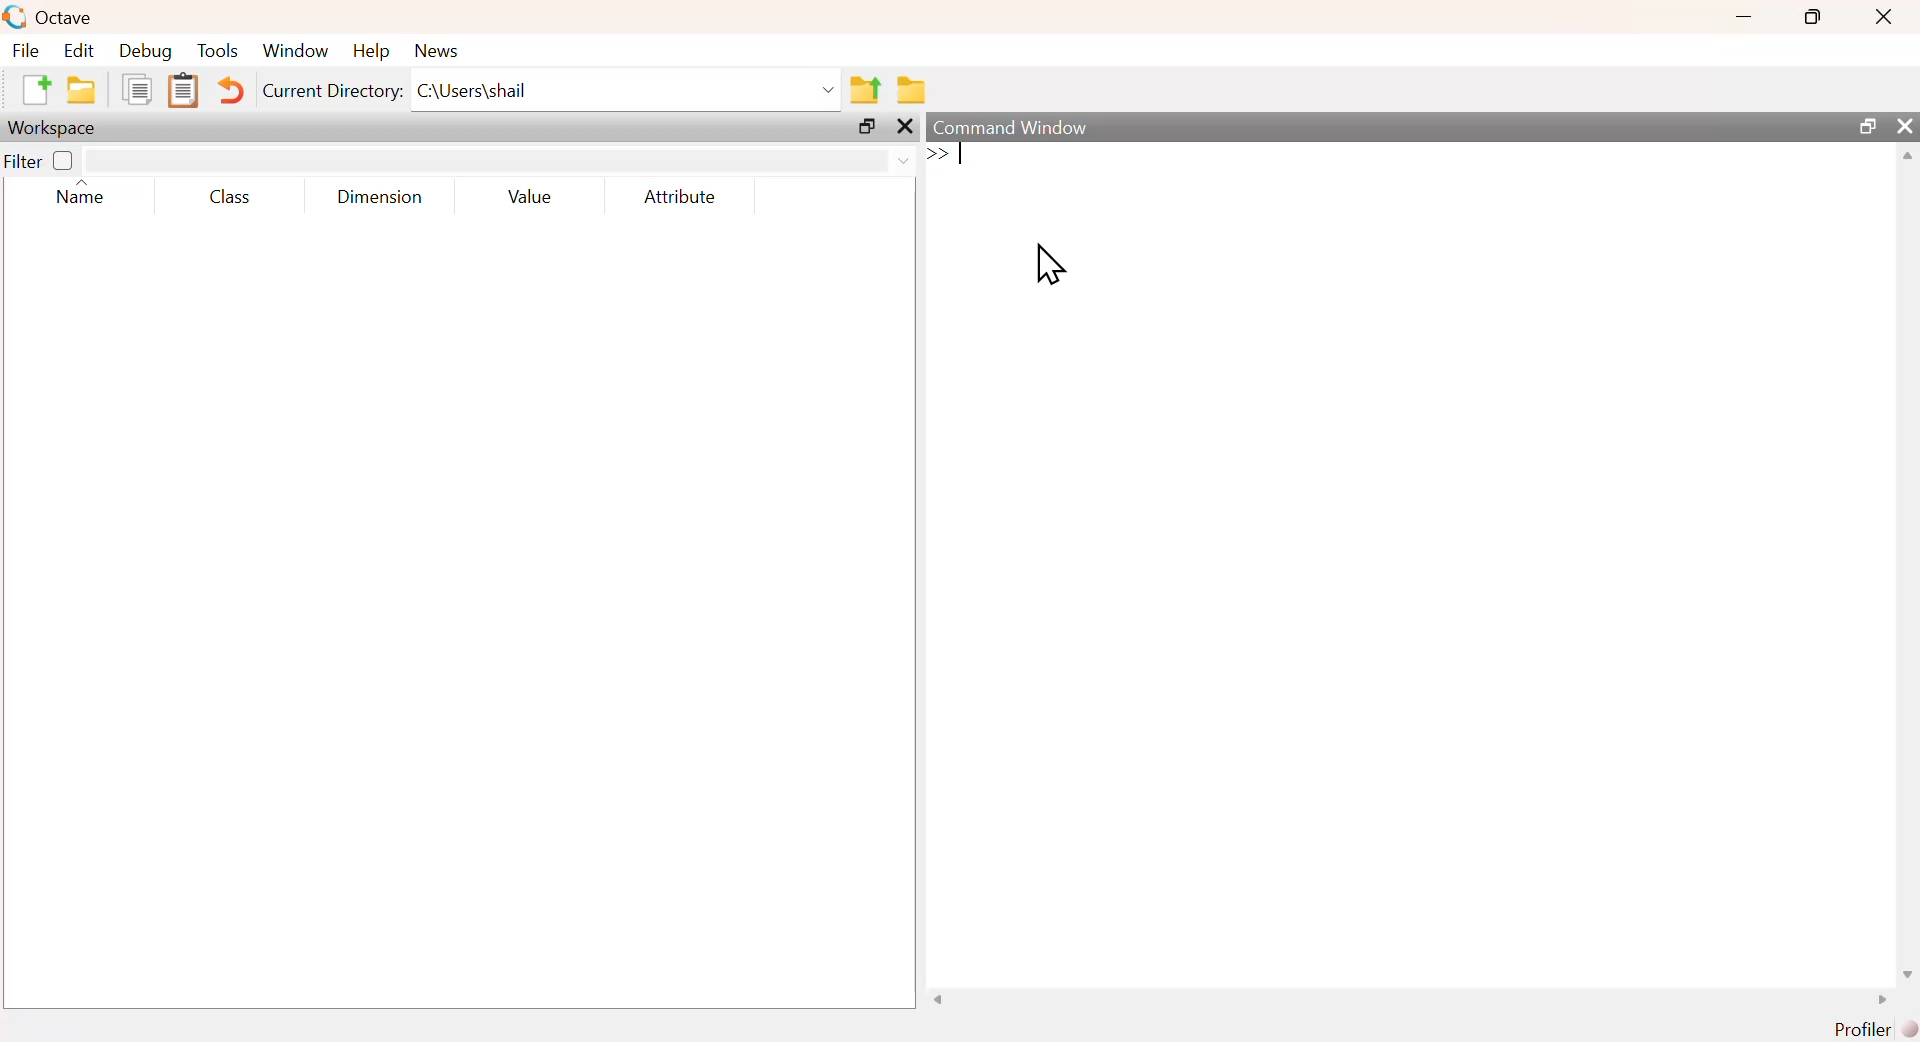  What do you see at coordinates (15, 18) in the screenshot?
I see `Logo` at bounding box center [15, 18].